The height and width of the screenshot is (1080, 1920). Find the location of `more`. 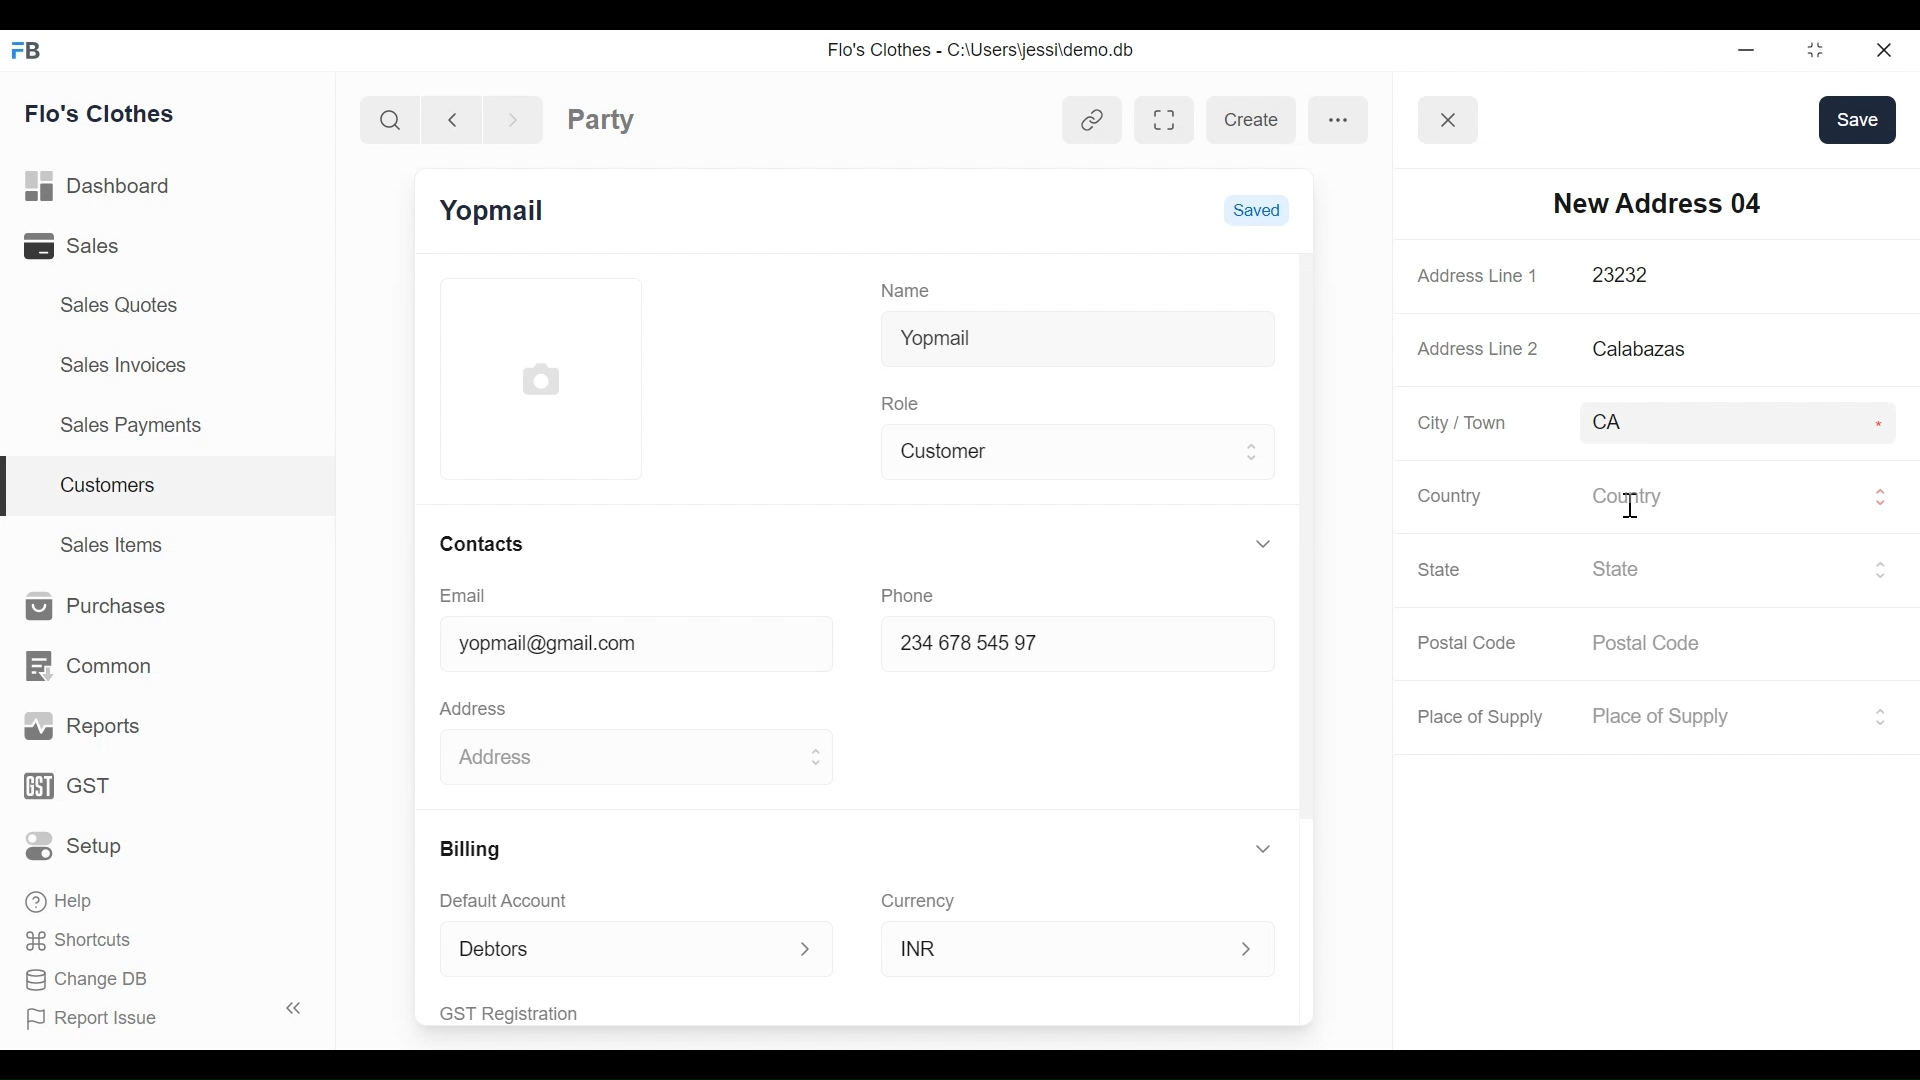

more is located at coordinates (1339, 118).